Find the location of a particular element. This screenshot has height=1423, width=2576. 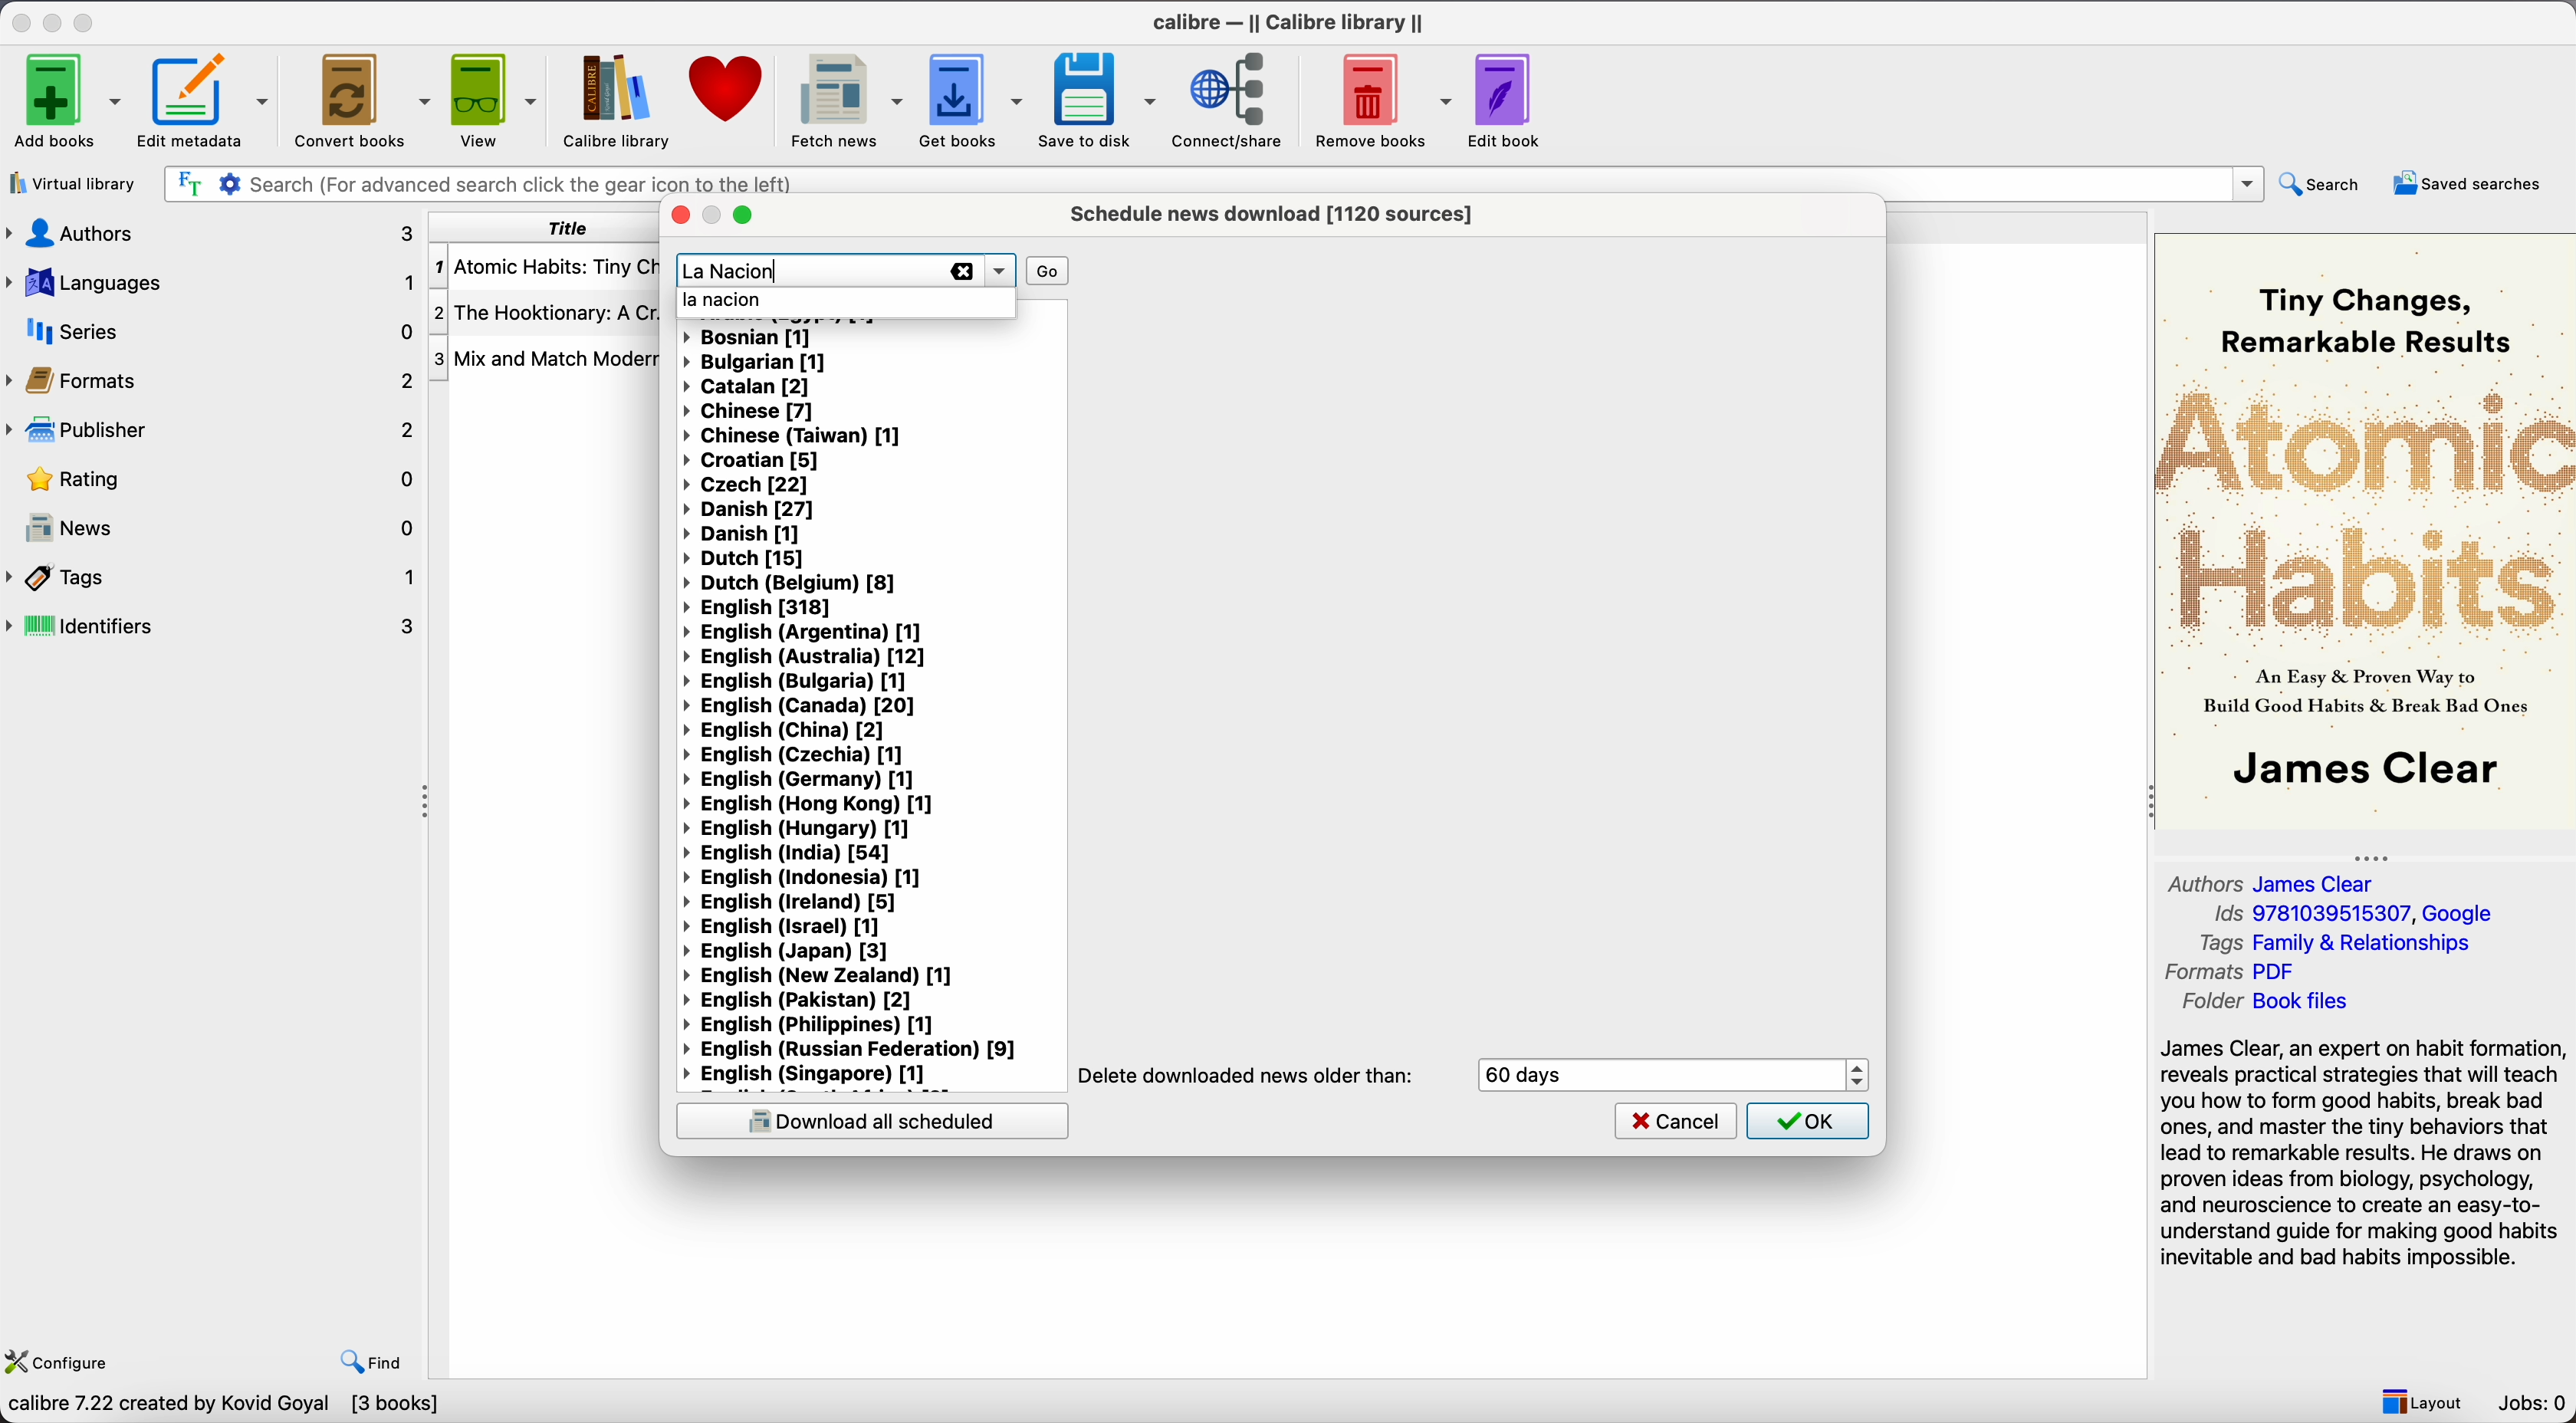

Croatian is located at coordinates (752, 459).